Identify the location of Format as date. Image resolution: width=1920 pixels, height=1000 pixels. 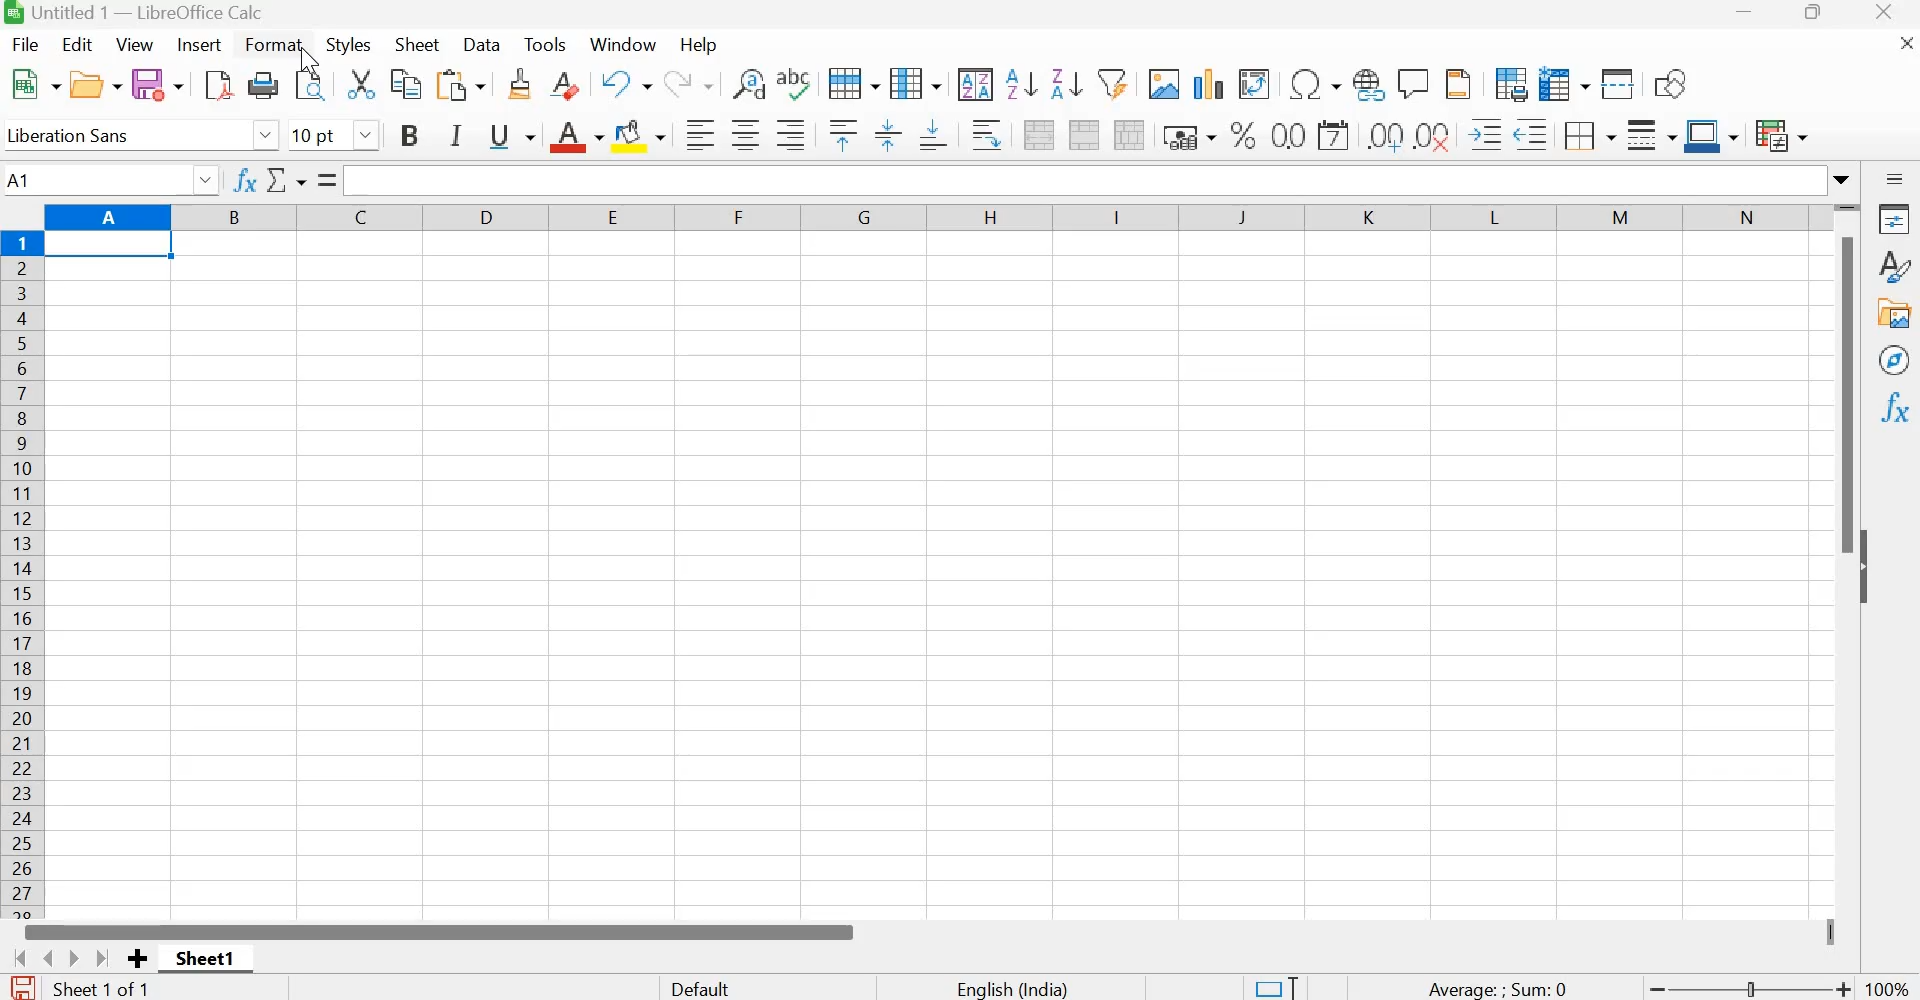
(1333, 134).